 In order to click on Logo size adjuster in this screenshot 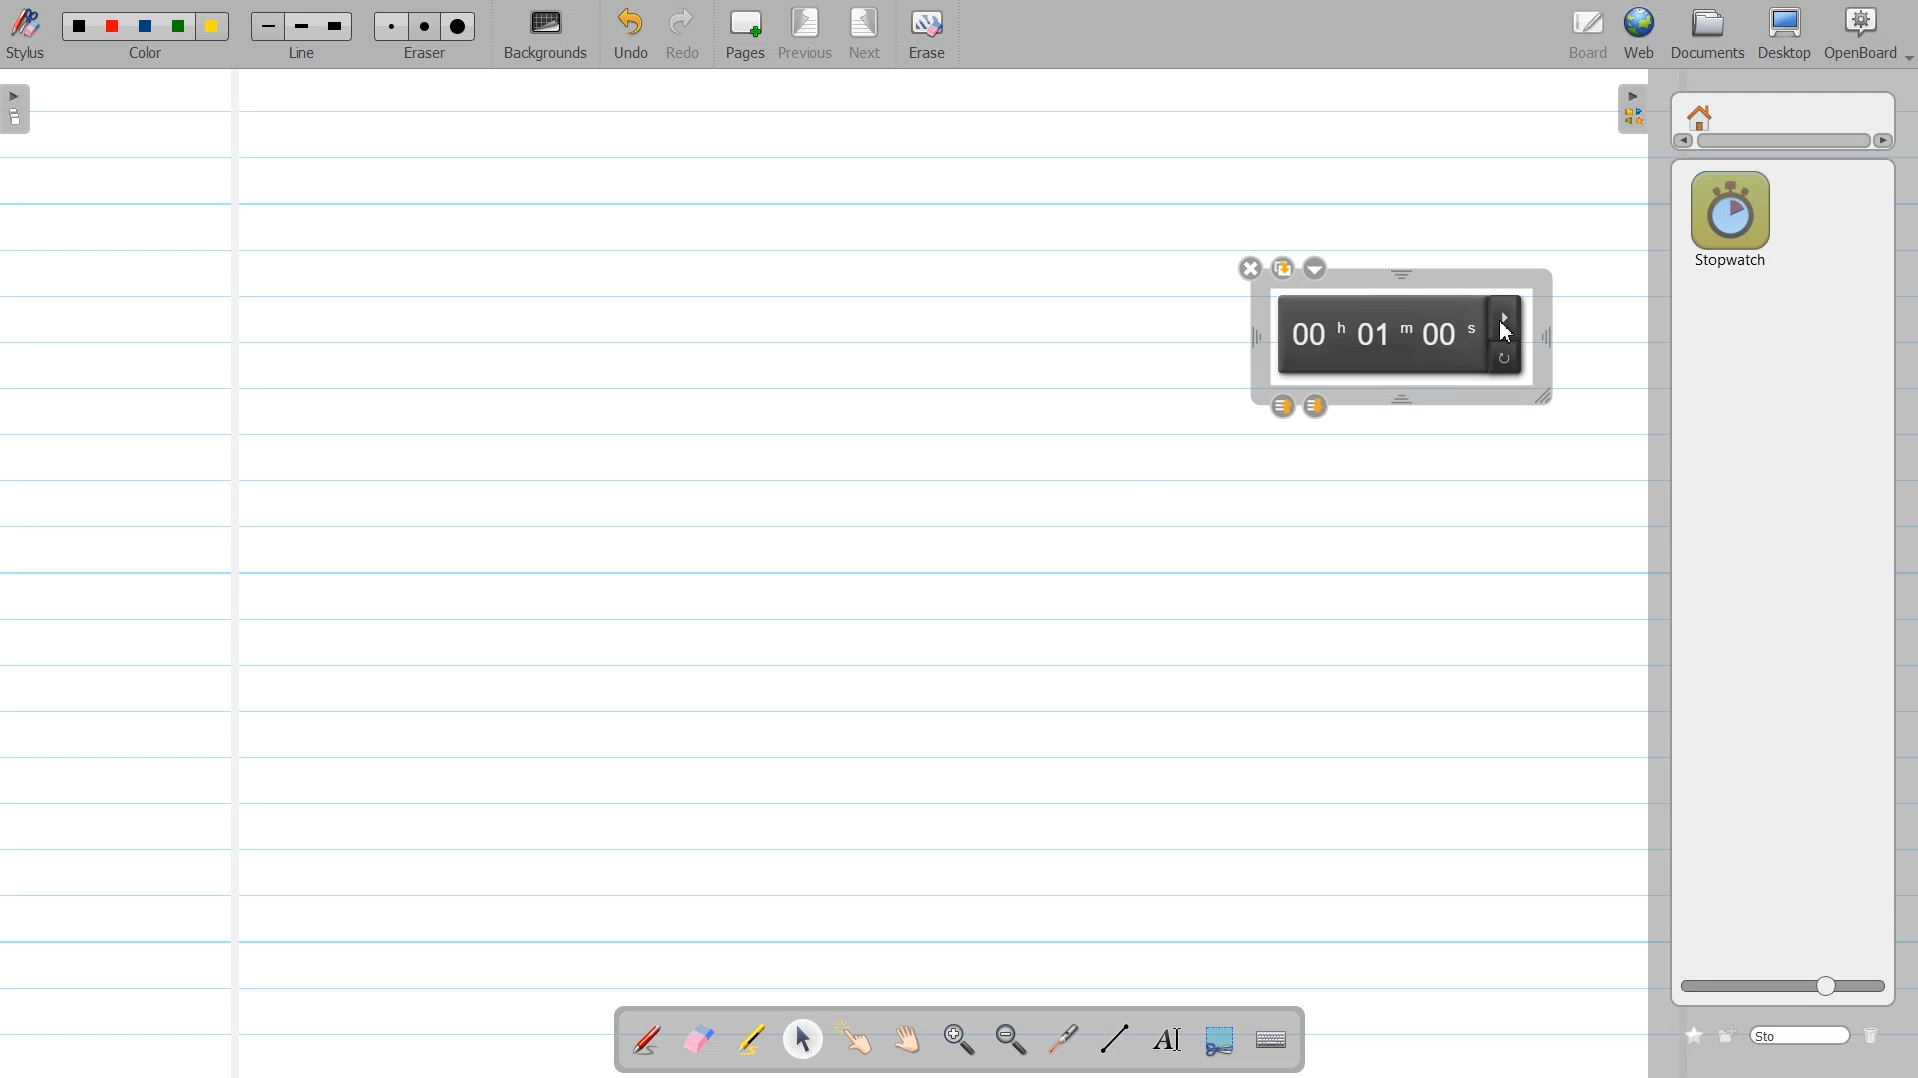, I will do `click(1783, 987)`.